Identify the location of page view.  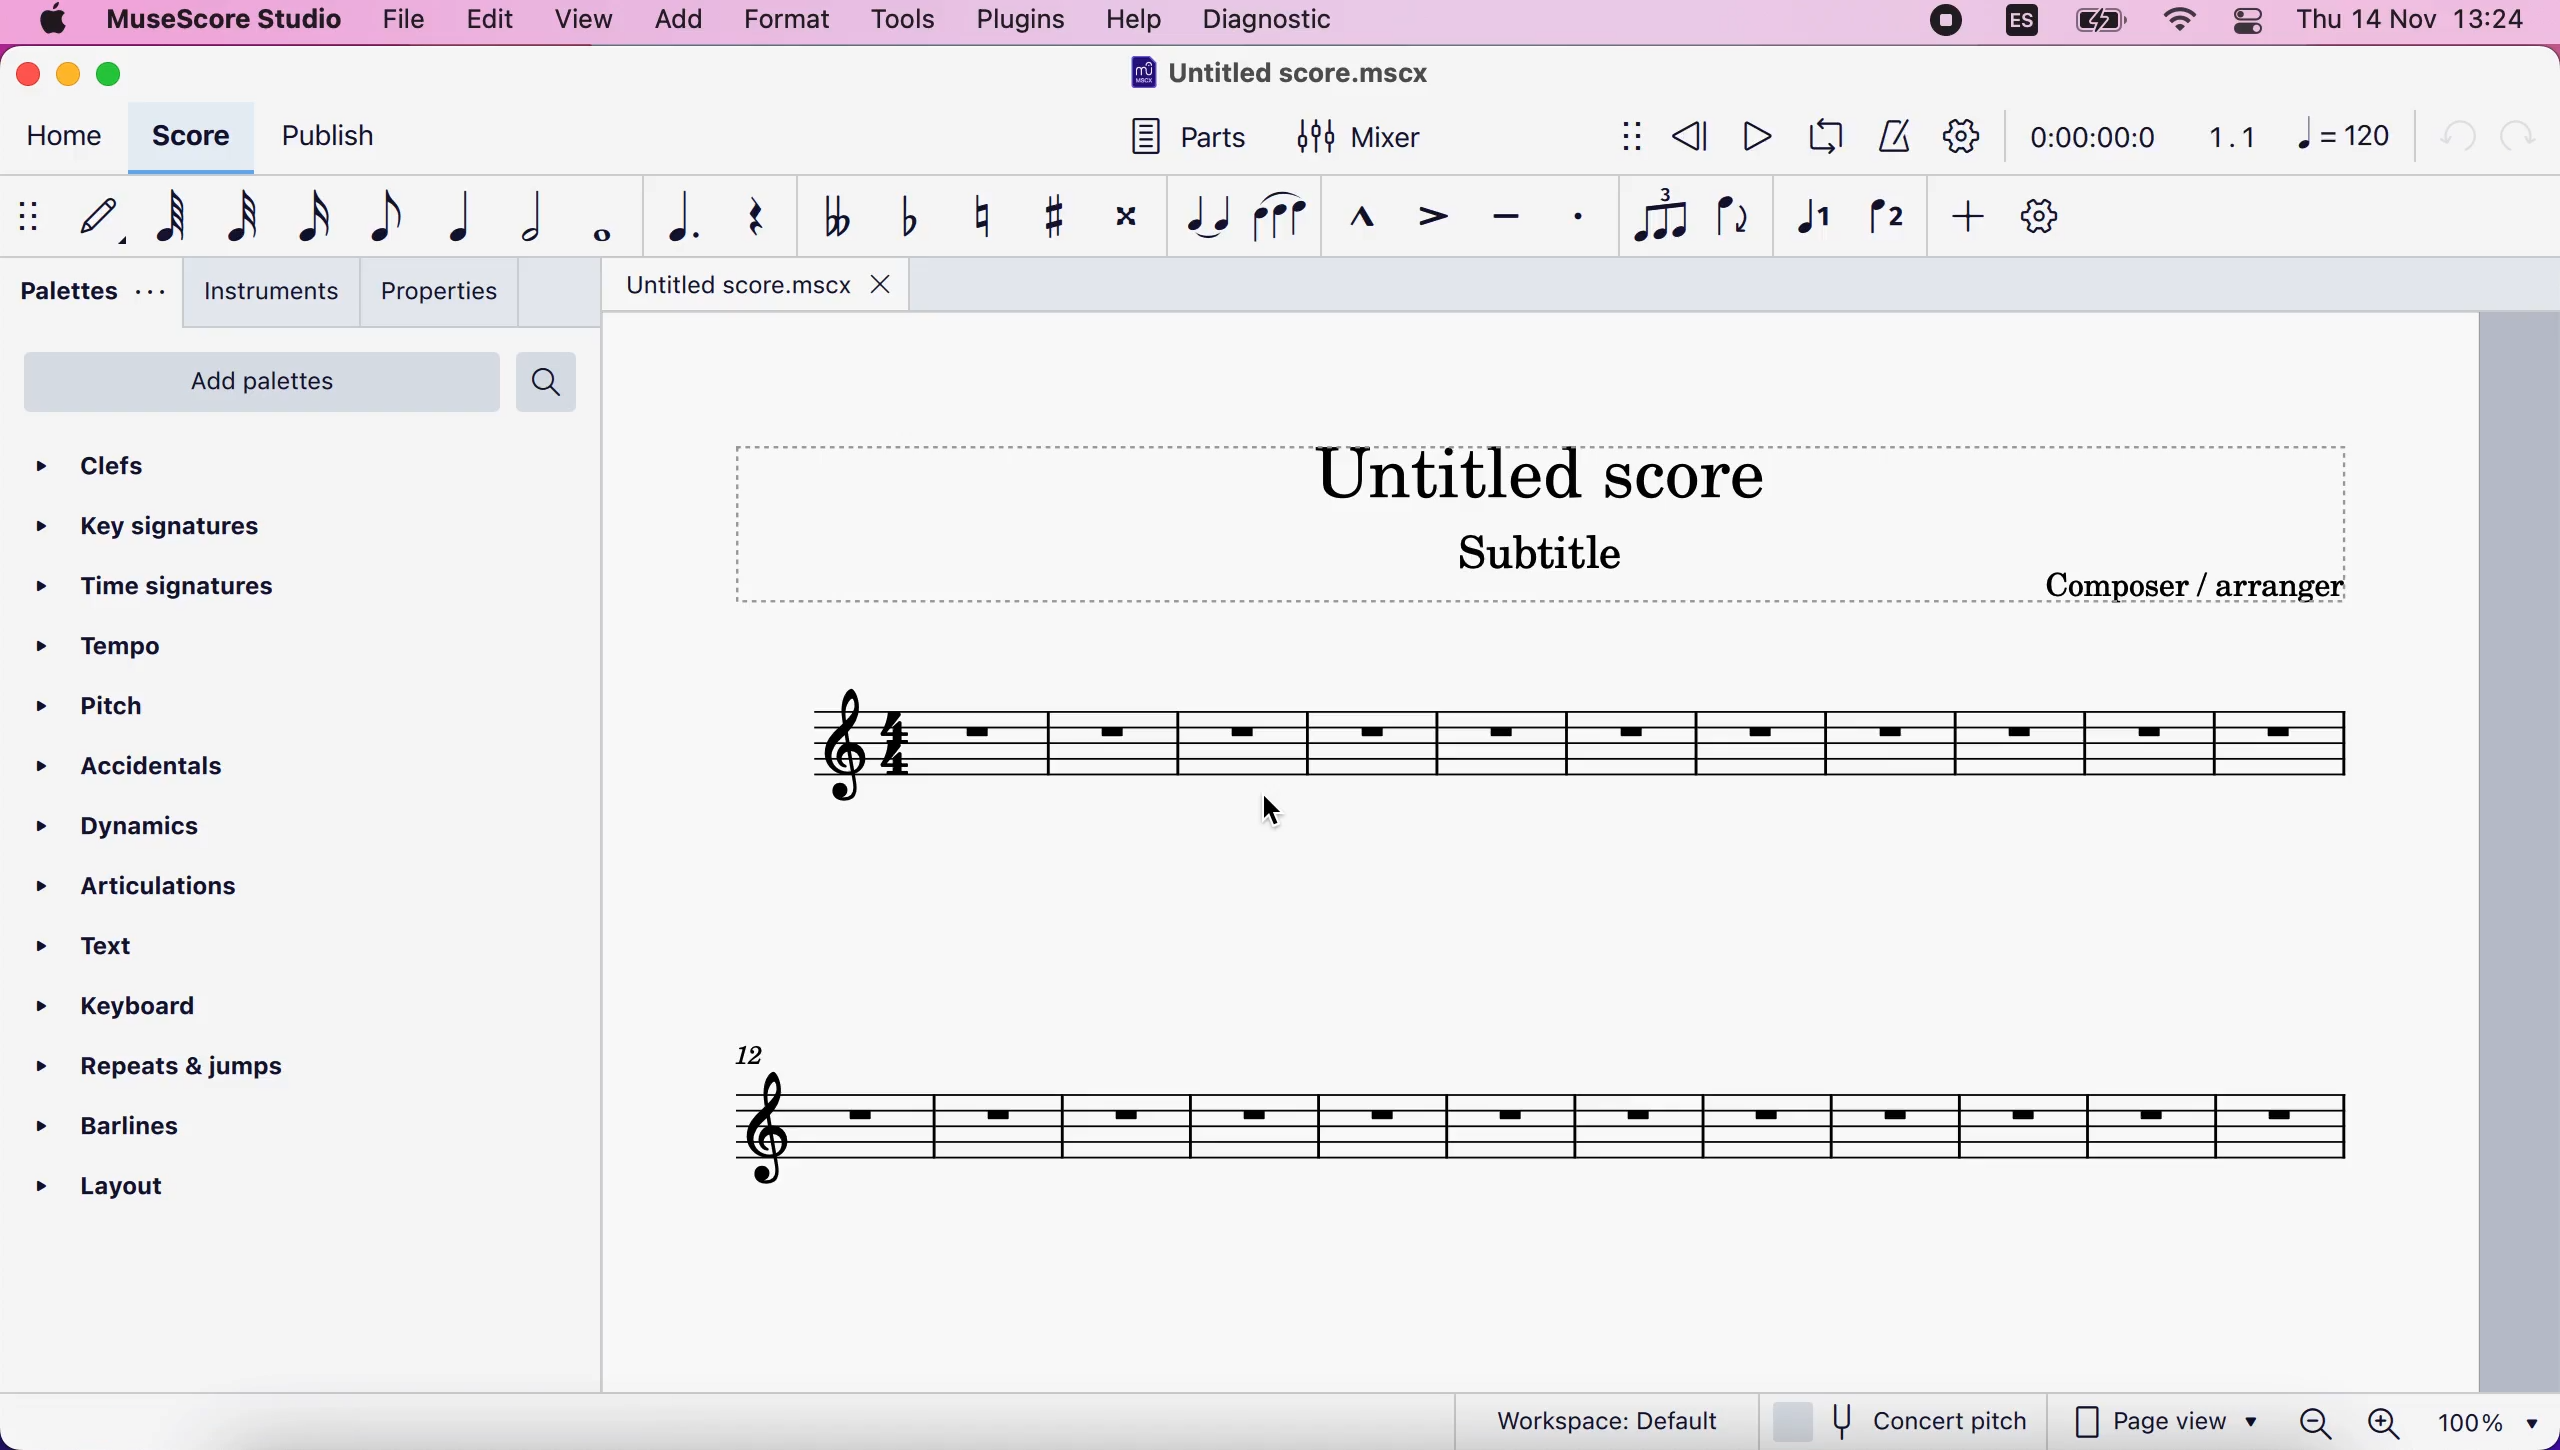
(2166, 1421).